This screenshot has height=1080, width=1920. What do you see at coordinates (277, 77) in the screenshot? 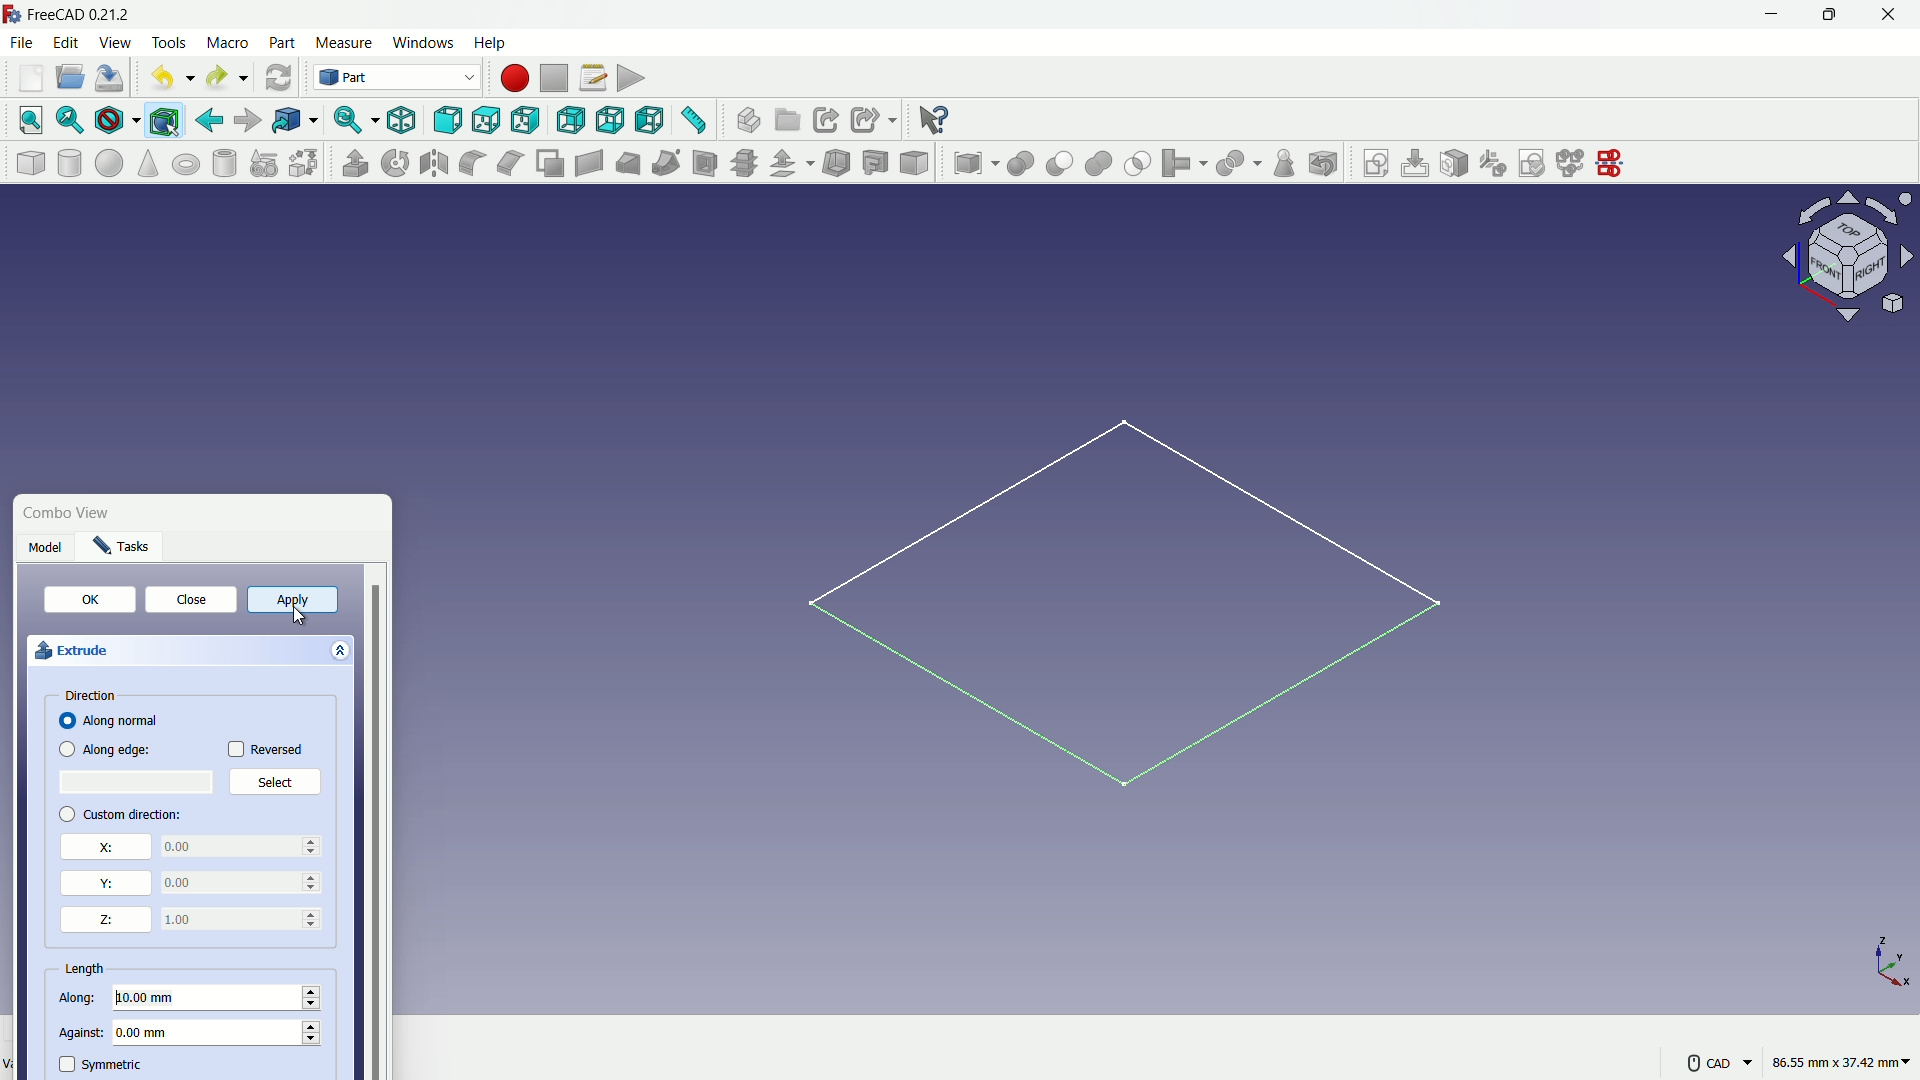
I see `refresh` at bounding box center [277, 77].